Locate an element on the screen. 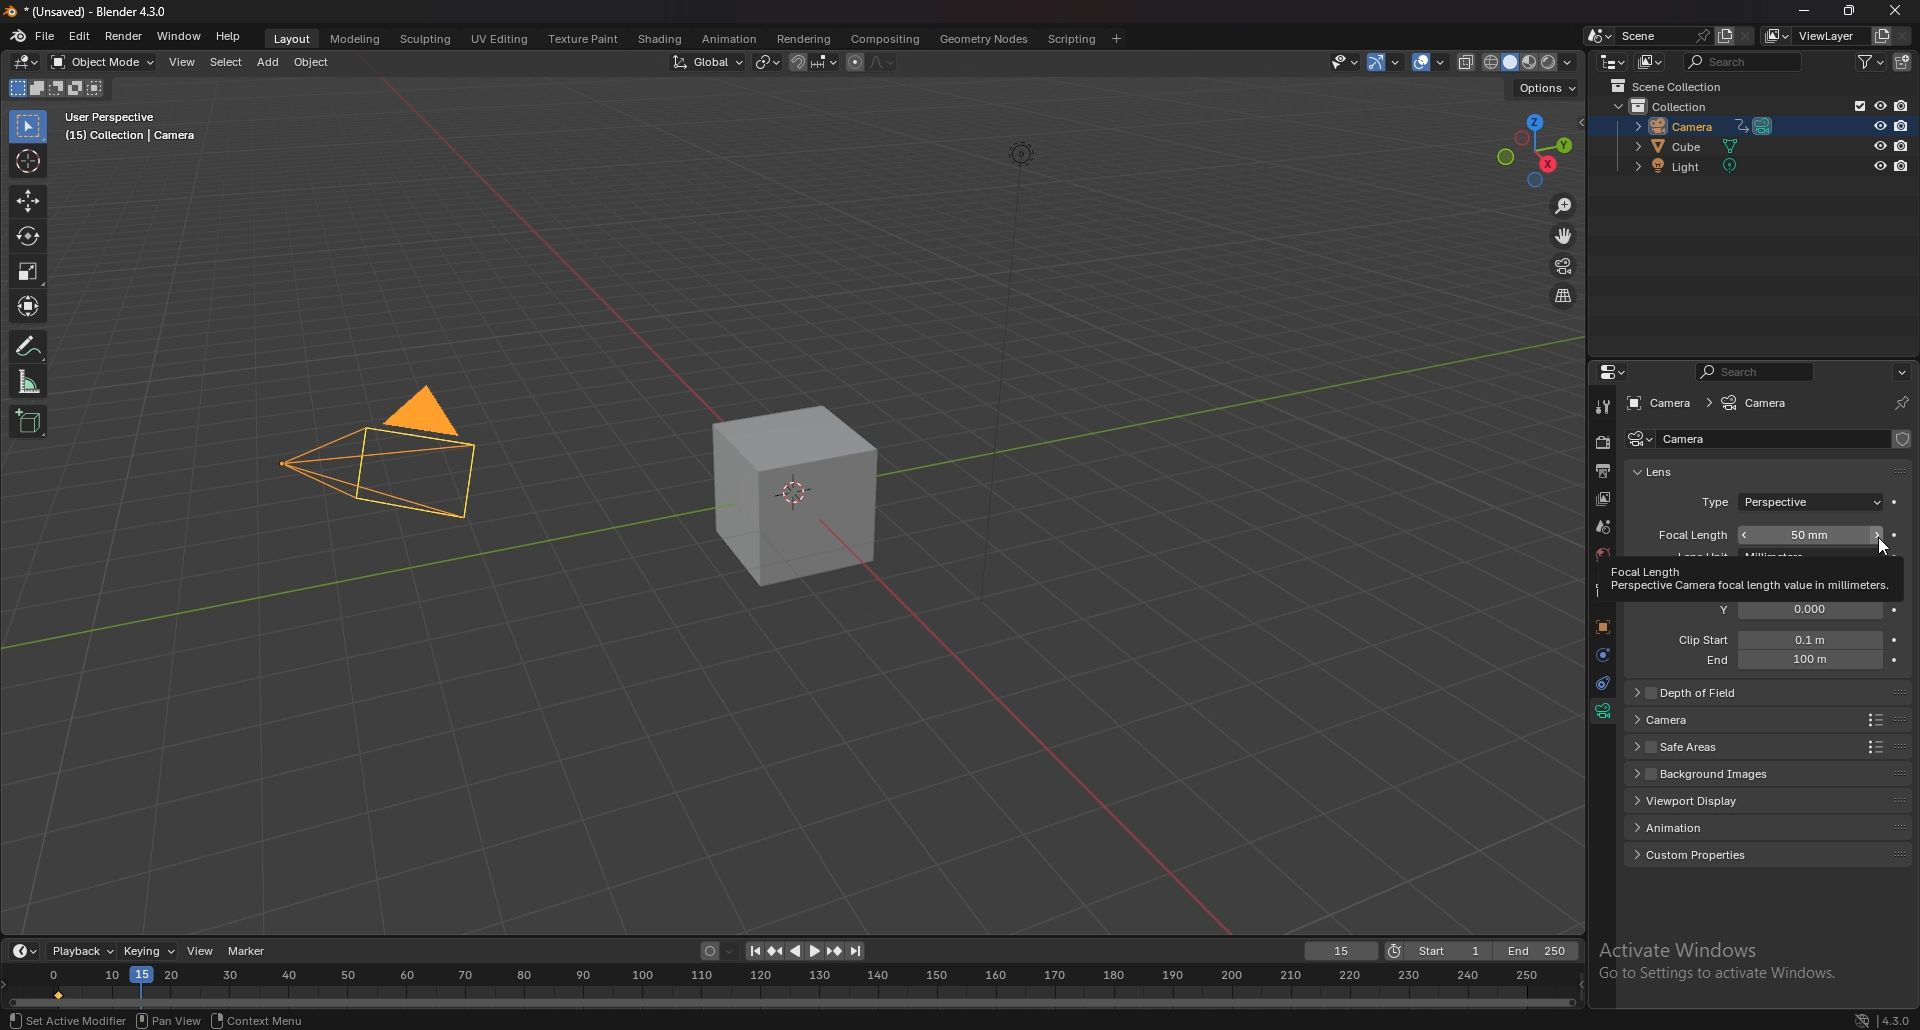  play animation is located at coordinates (806, 951).